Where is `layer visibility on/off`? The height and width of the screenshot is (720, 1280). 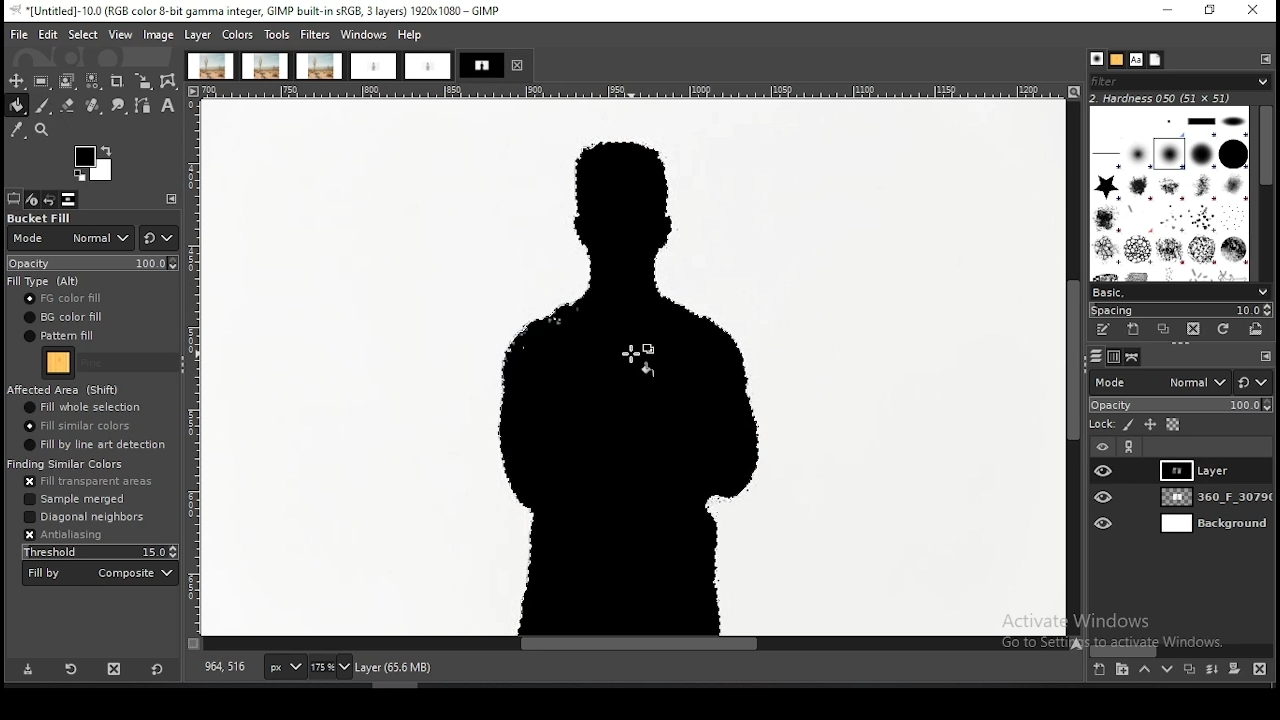 layer visibility on/off is located at coordinates (1105, 471).